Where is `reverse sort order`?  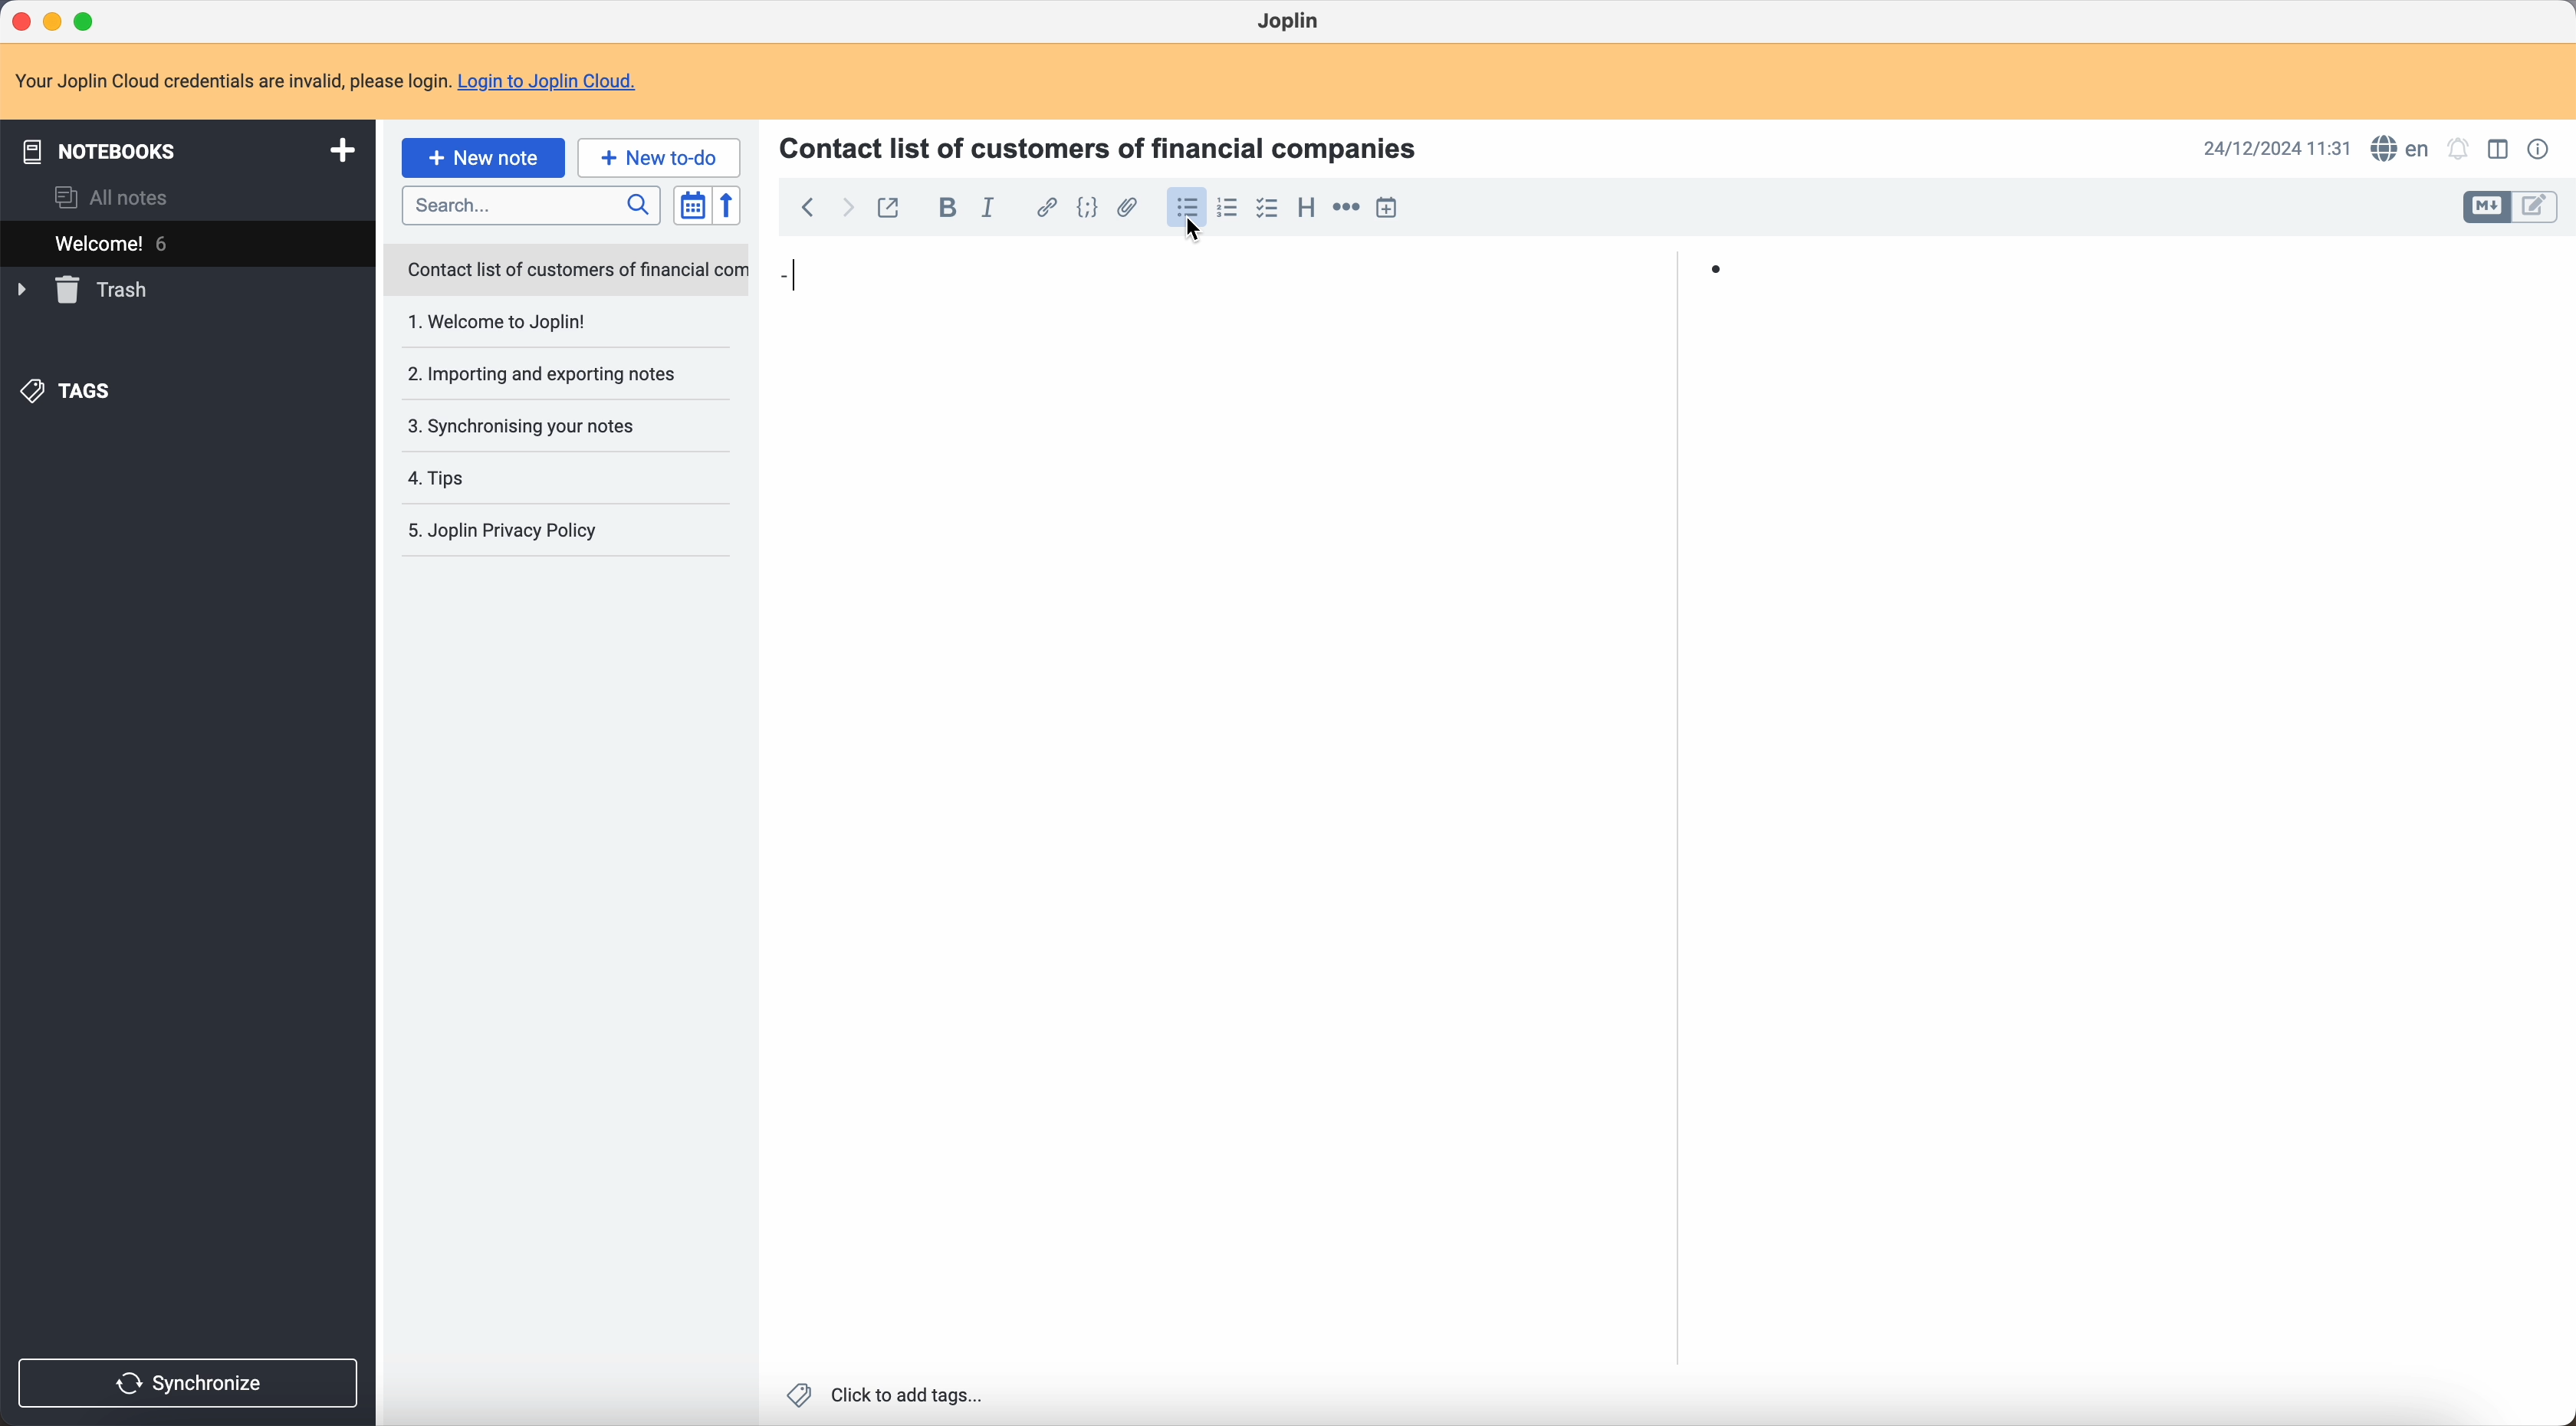 reverse sort order is located at coordinates (726, 206).